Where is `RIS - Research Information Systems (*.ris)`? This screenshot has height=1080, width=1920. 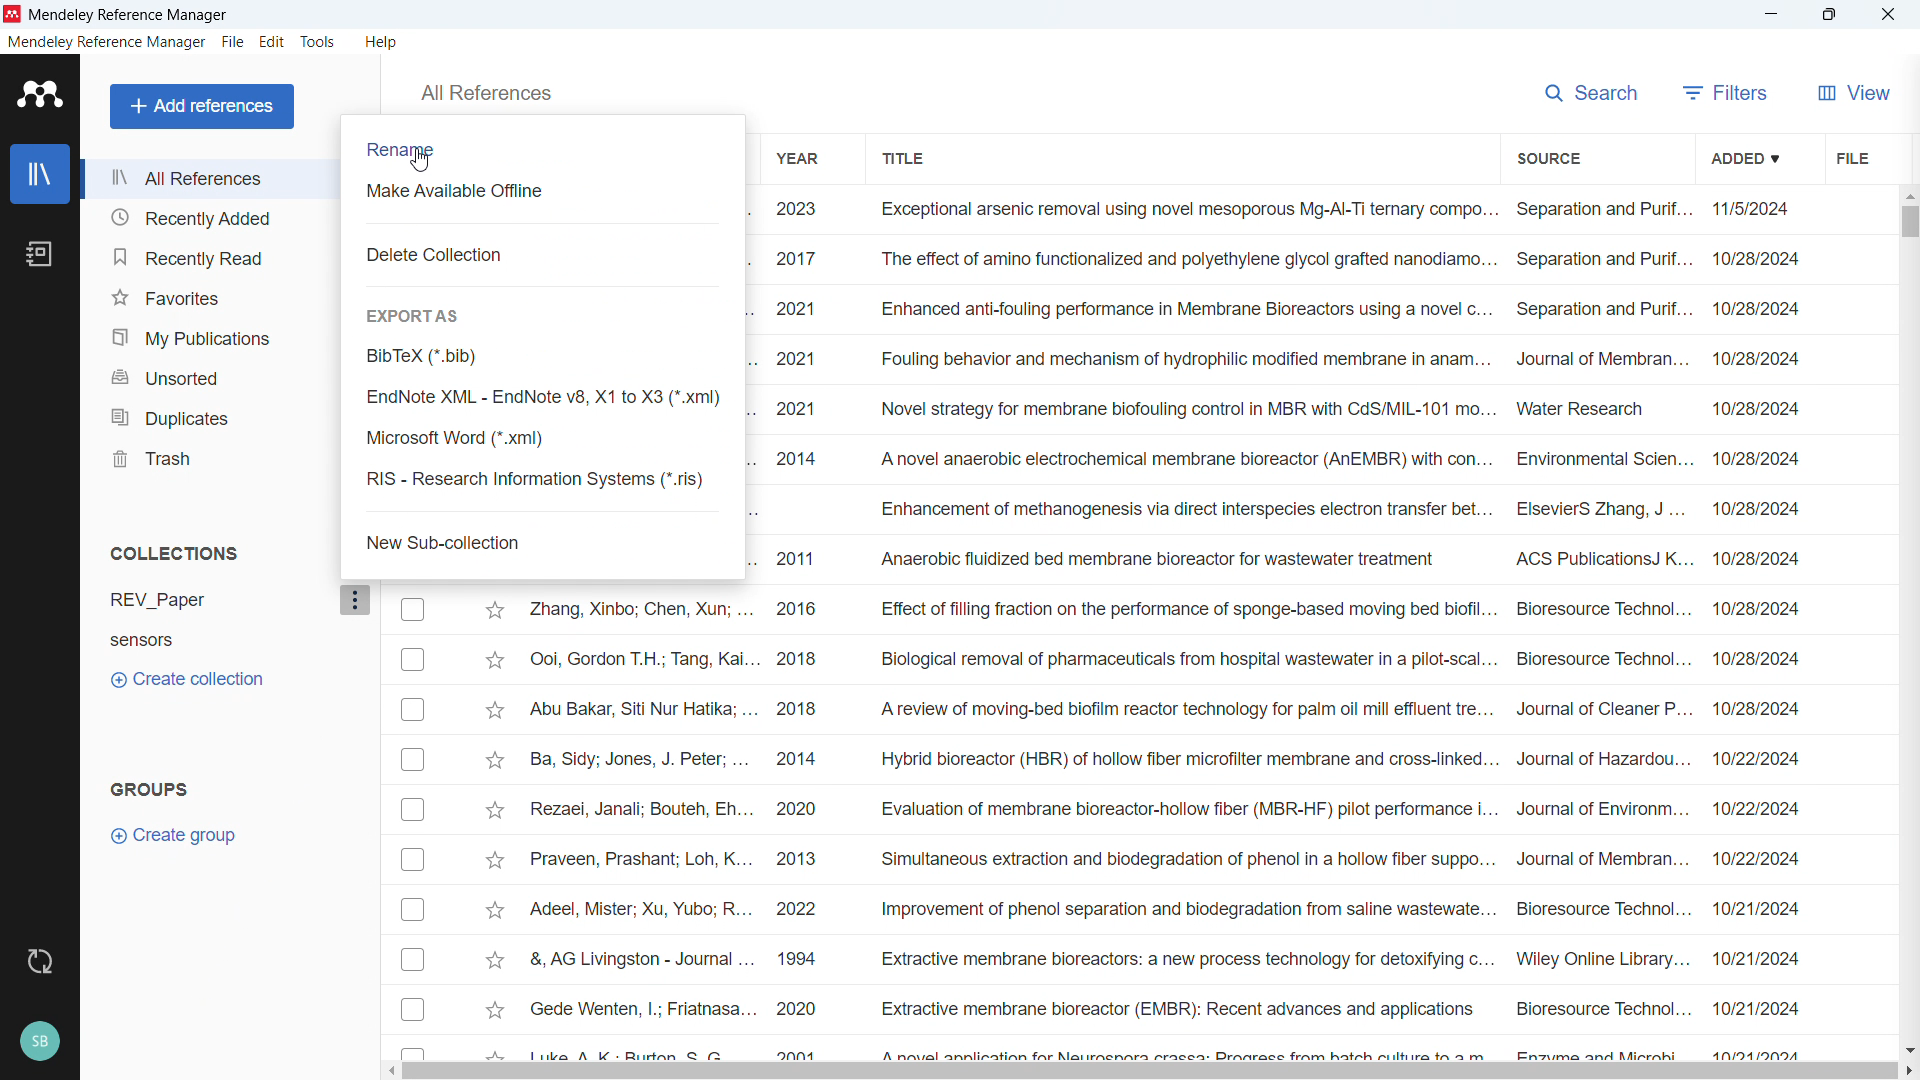
RIS - Research Information Systems (*.ris) is located at coordinates (544, 481).